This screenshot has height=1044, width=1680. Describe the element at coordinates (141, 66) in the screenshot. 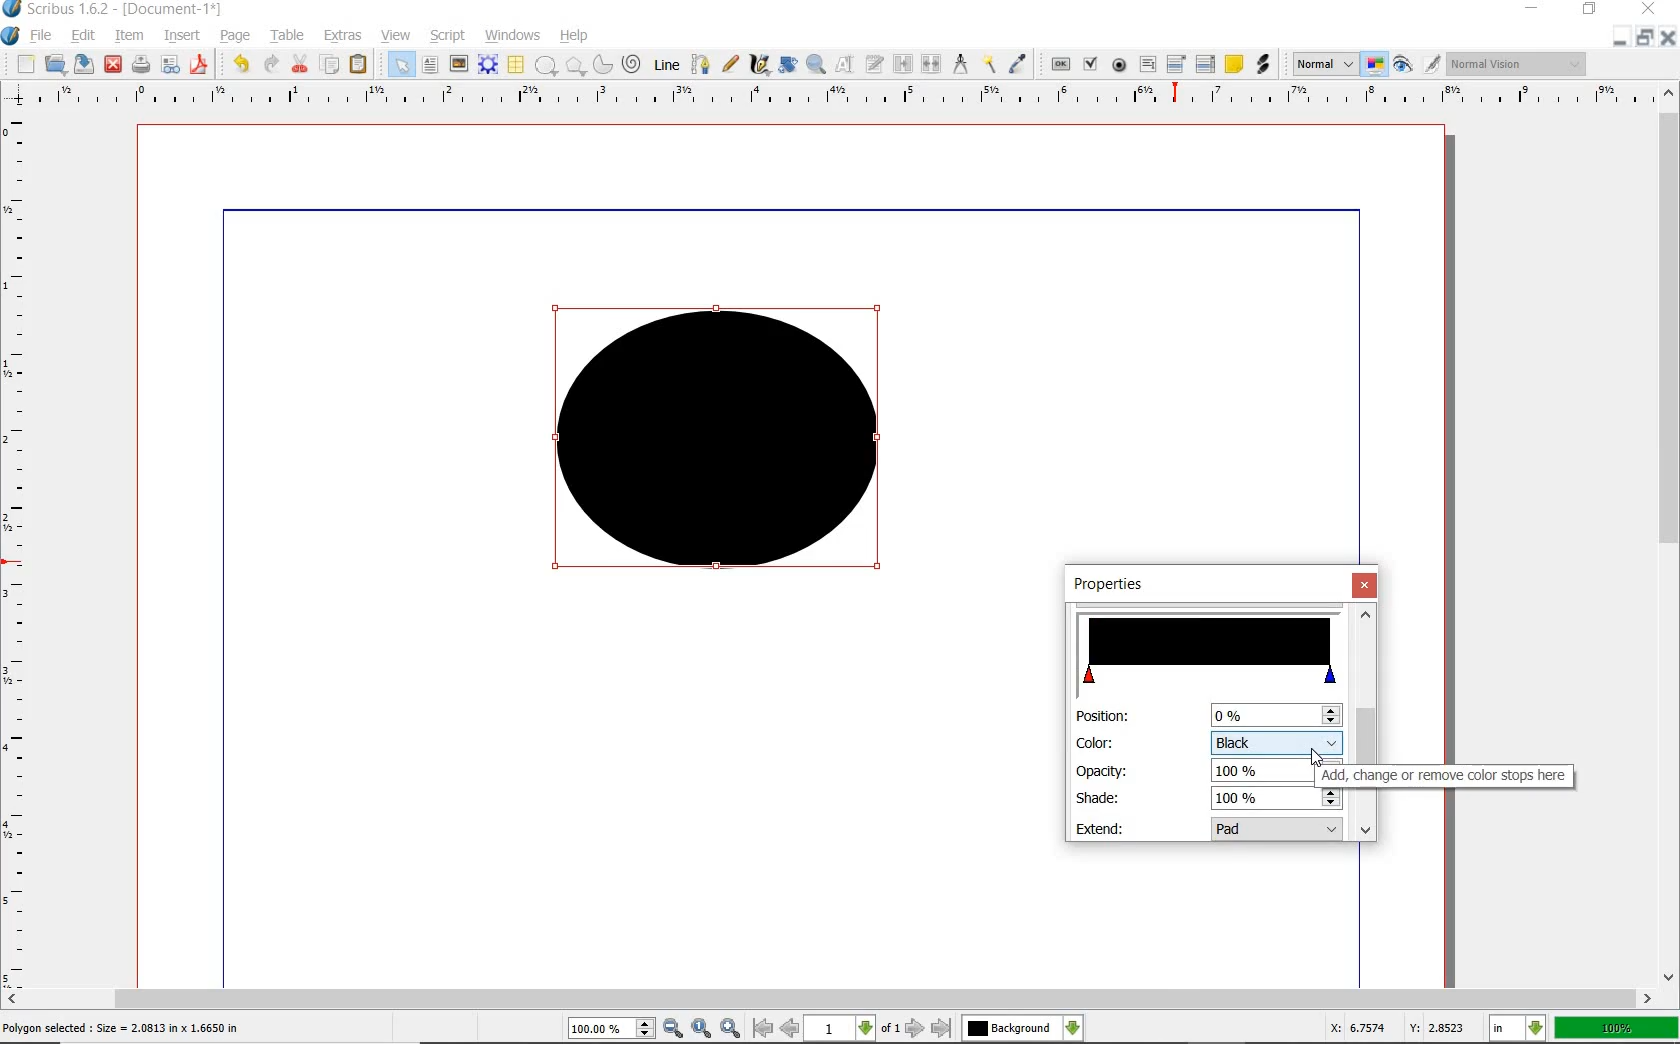

I see `PRINT` at that location.